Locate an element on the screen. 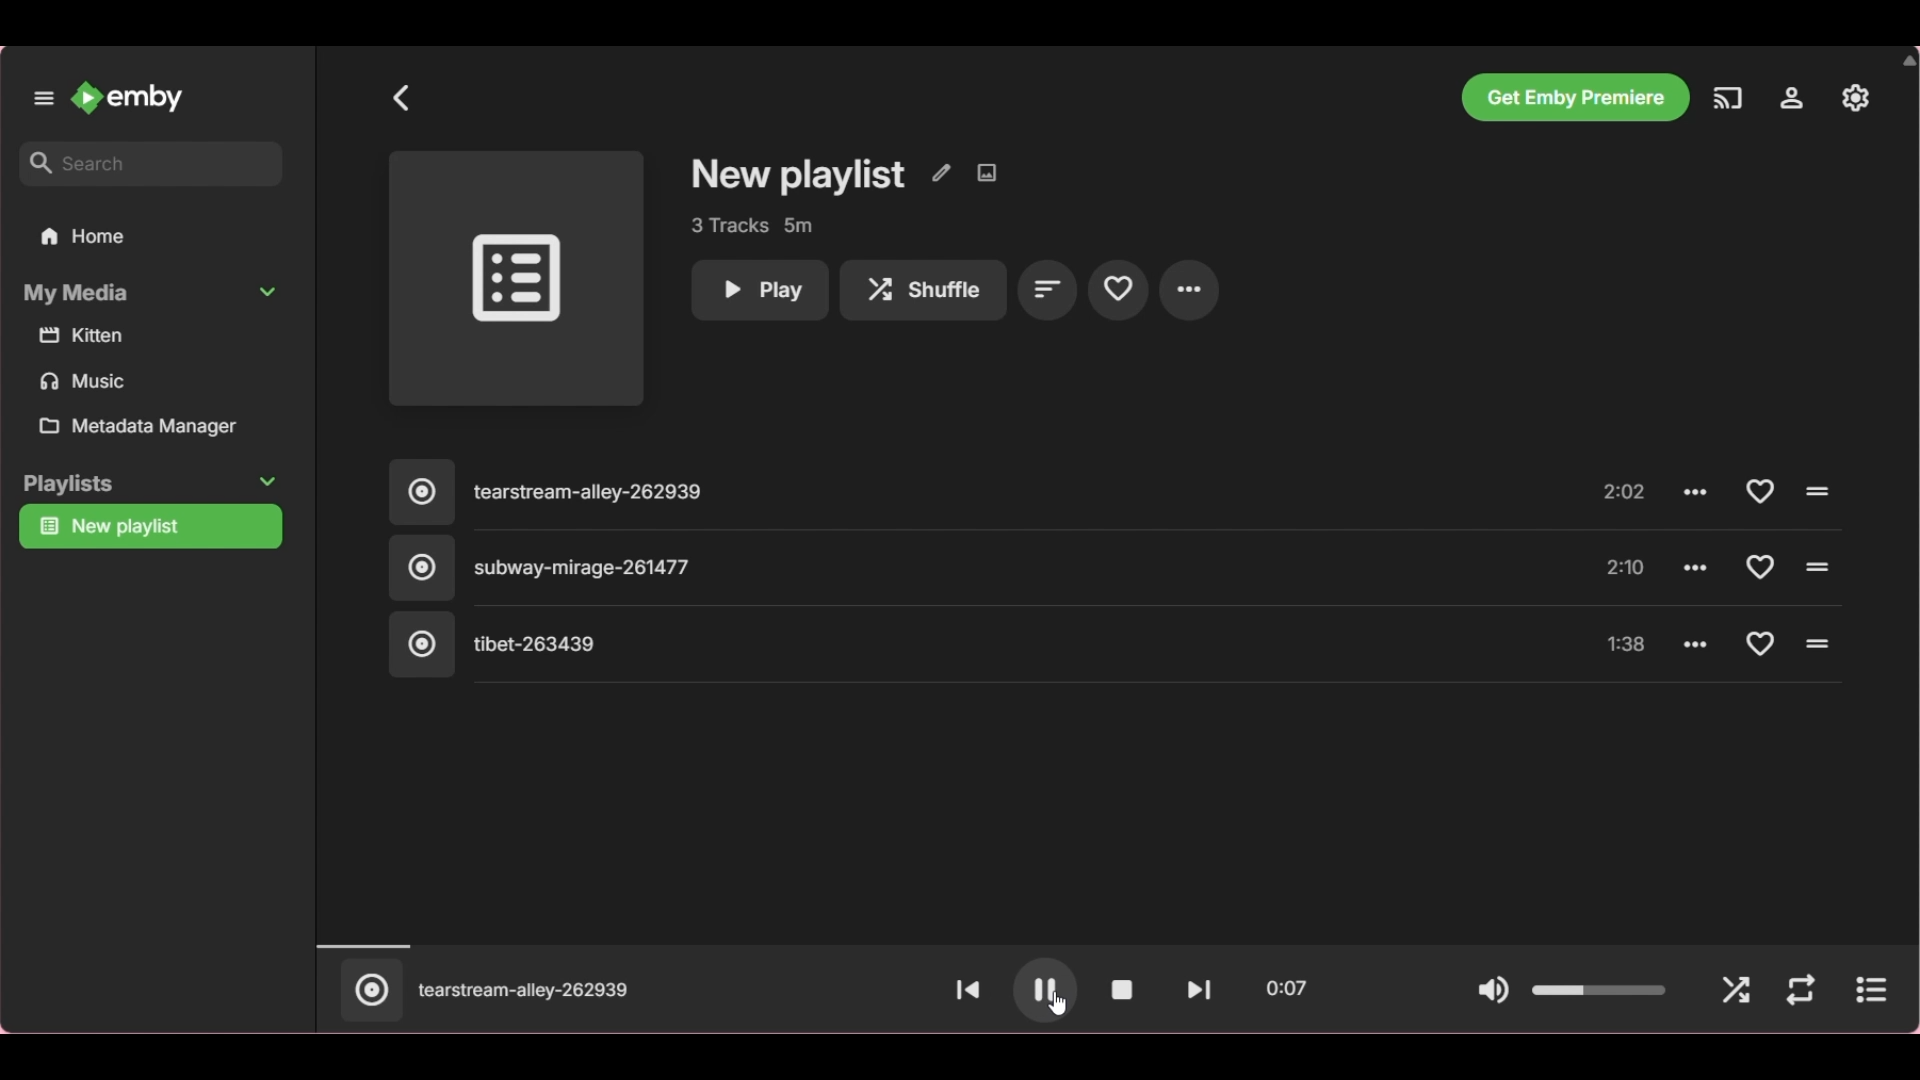 This screenshot has height=1080, width=1920. Sort by playlist order is located at coordinates (1048, 289).